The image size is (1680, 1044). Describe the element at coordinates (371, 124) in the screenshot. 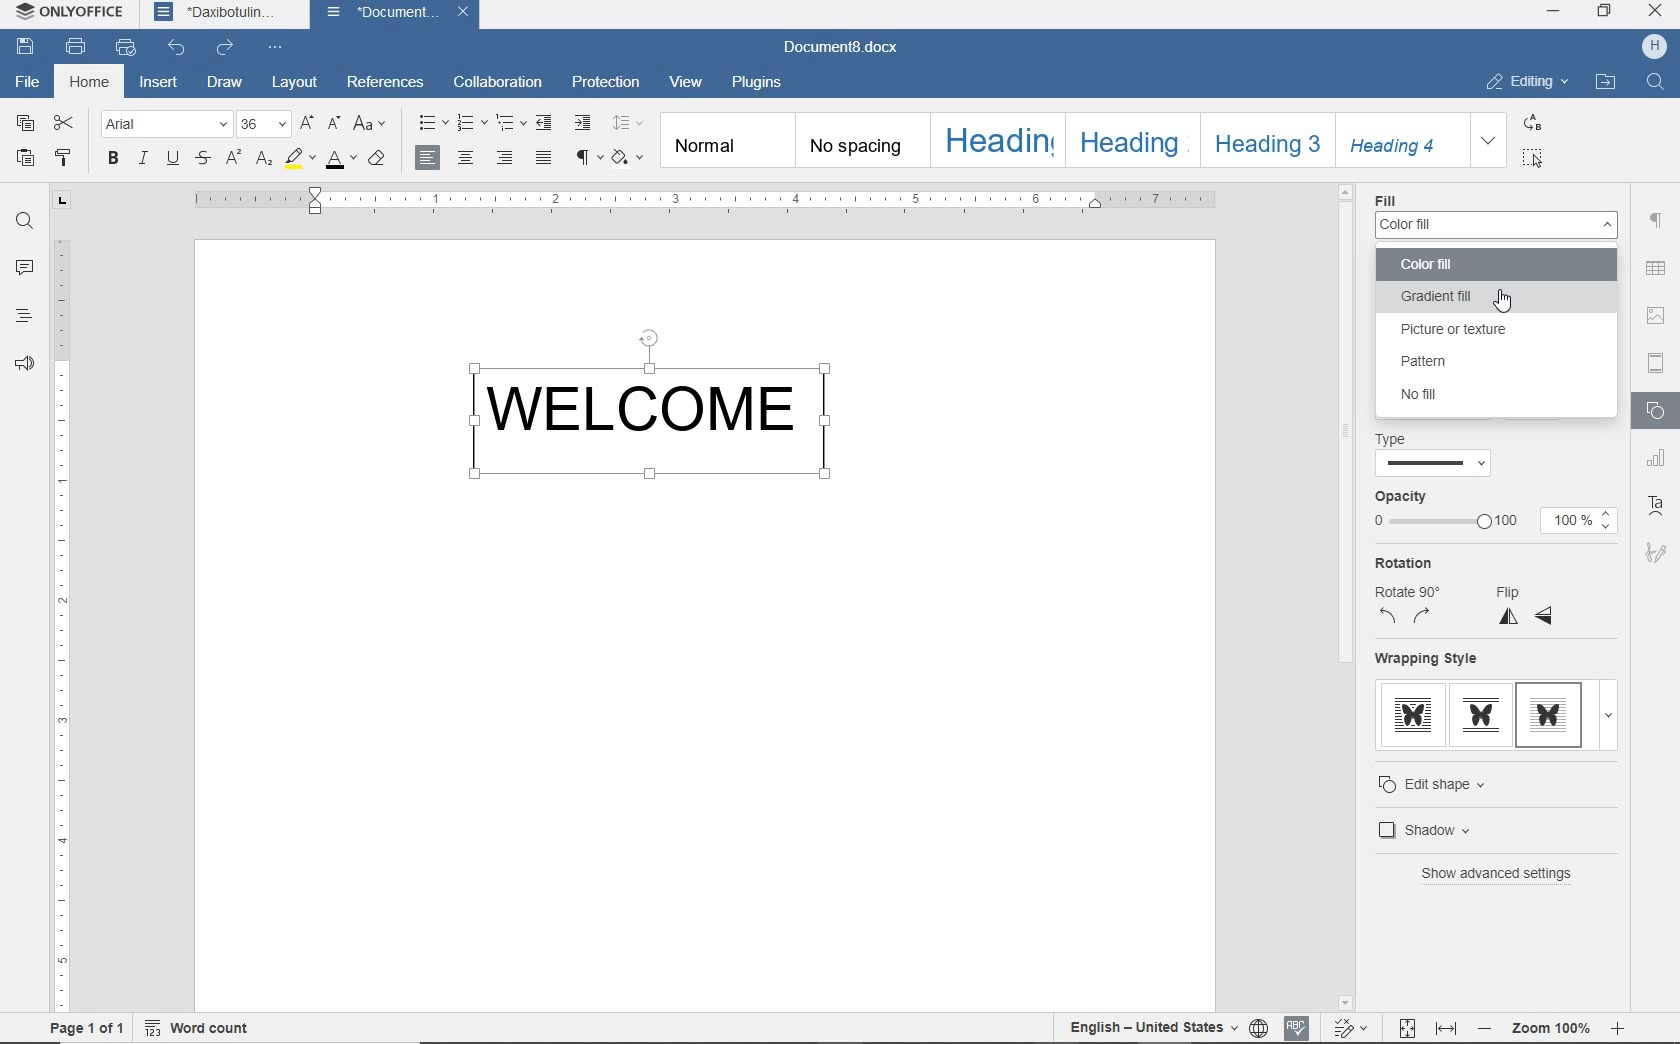

I see `CHANGE CASE` at that location.